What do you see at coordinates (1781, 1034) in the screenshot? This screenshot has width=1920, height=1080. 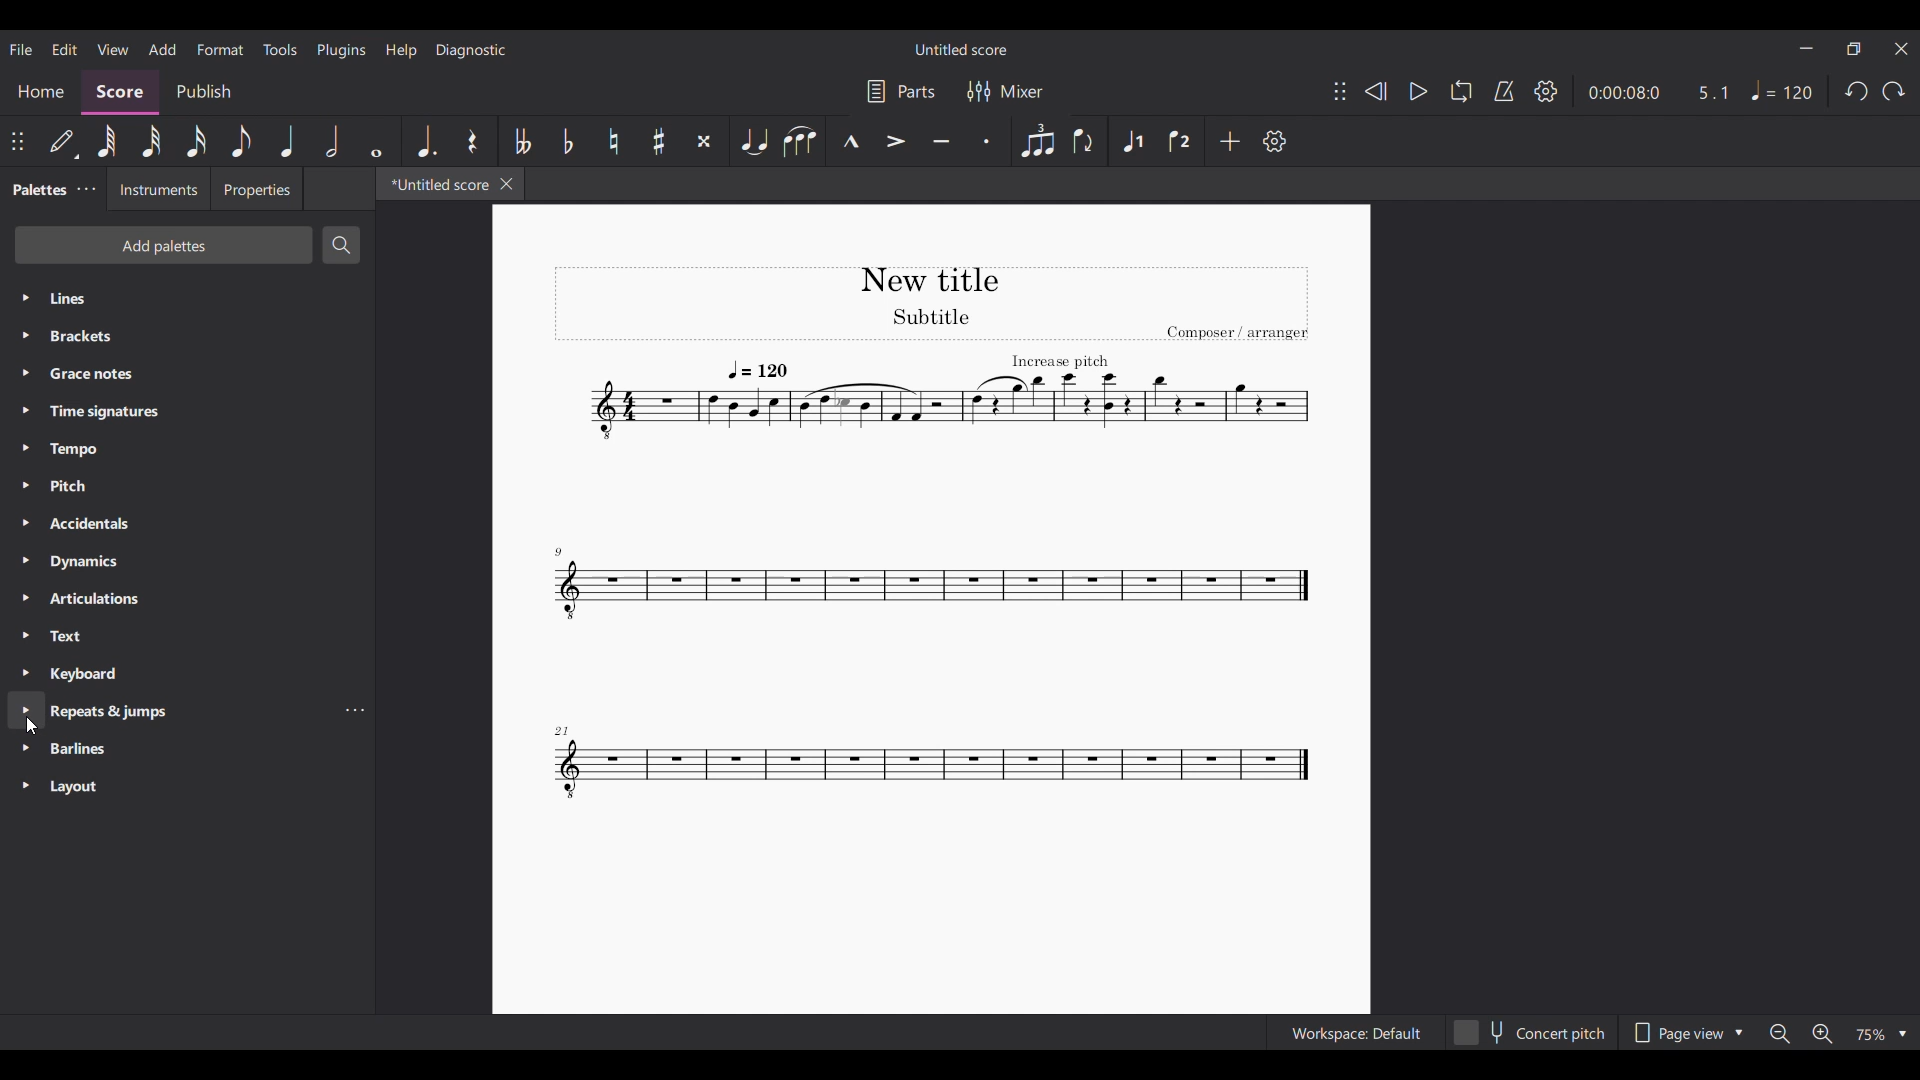 I see `Zoom out` at bounding box center [1781, 1034].